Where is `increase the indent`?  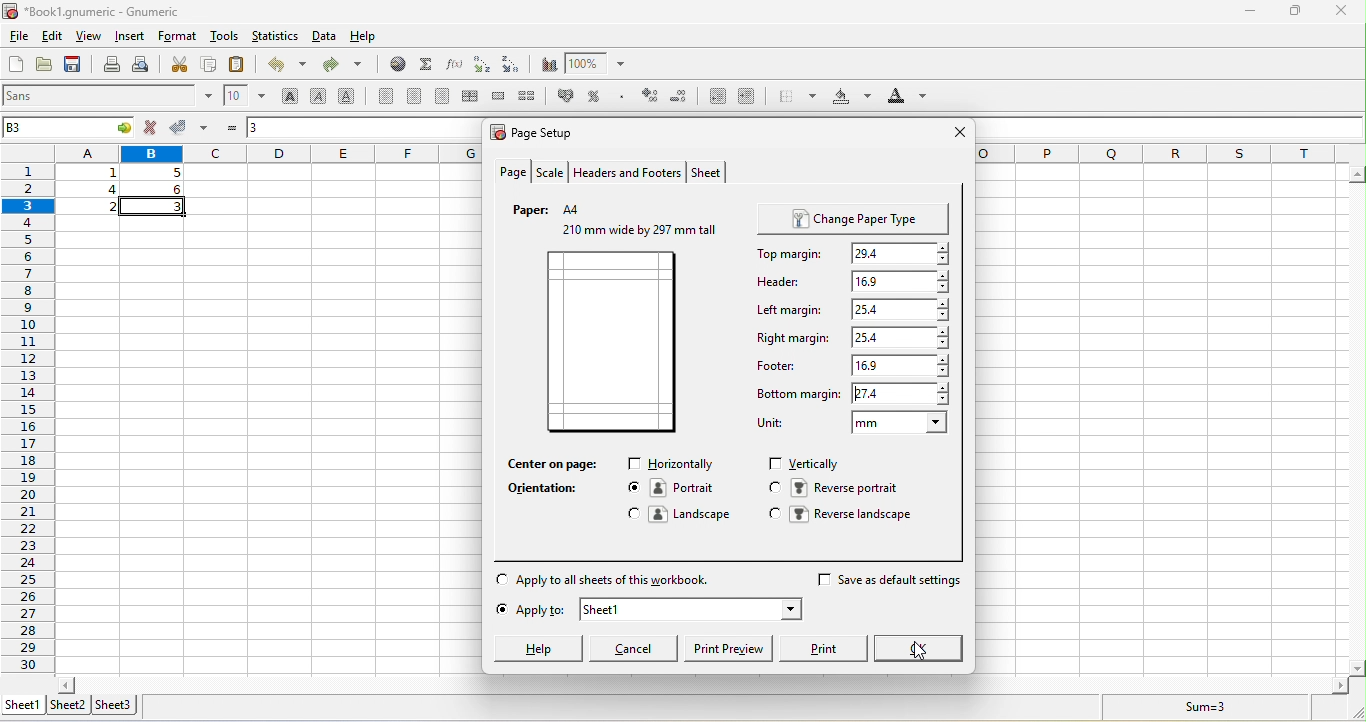
increase the indent is located at coordinates (748, 97).